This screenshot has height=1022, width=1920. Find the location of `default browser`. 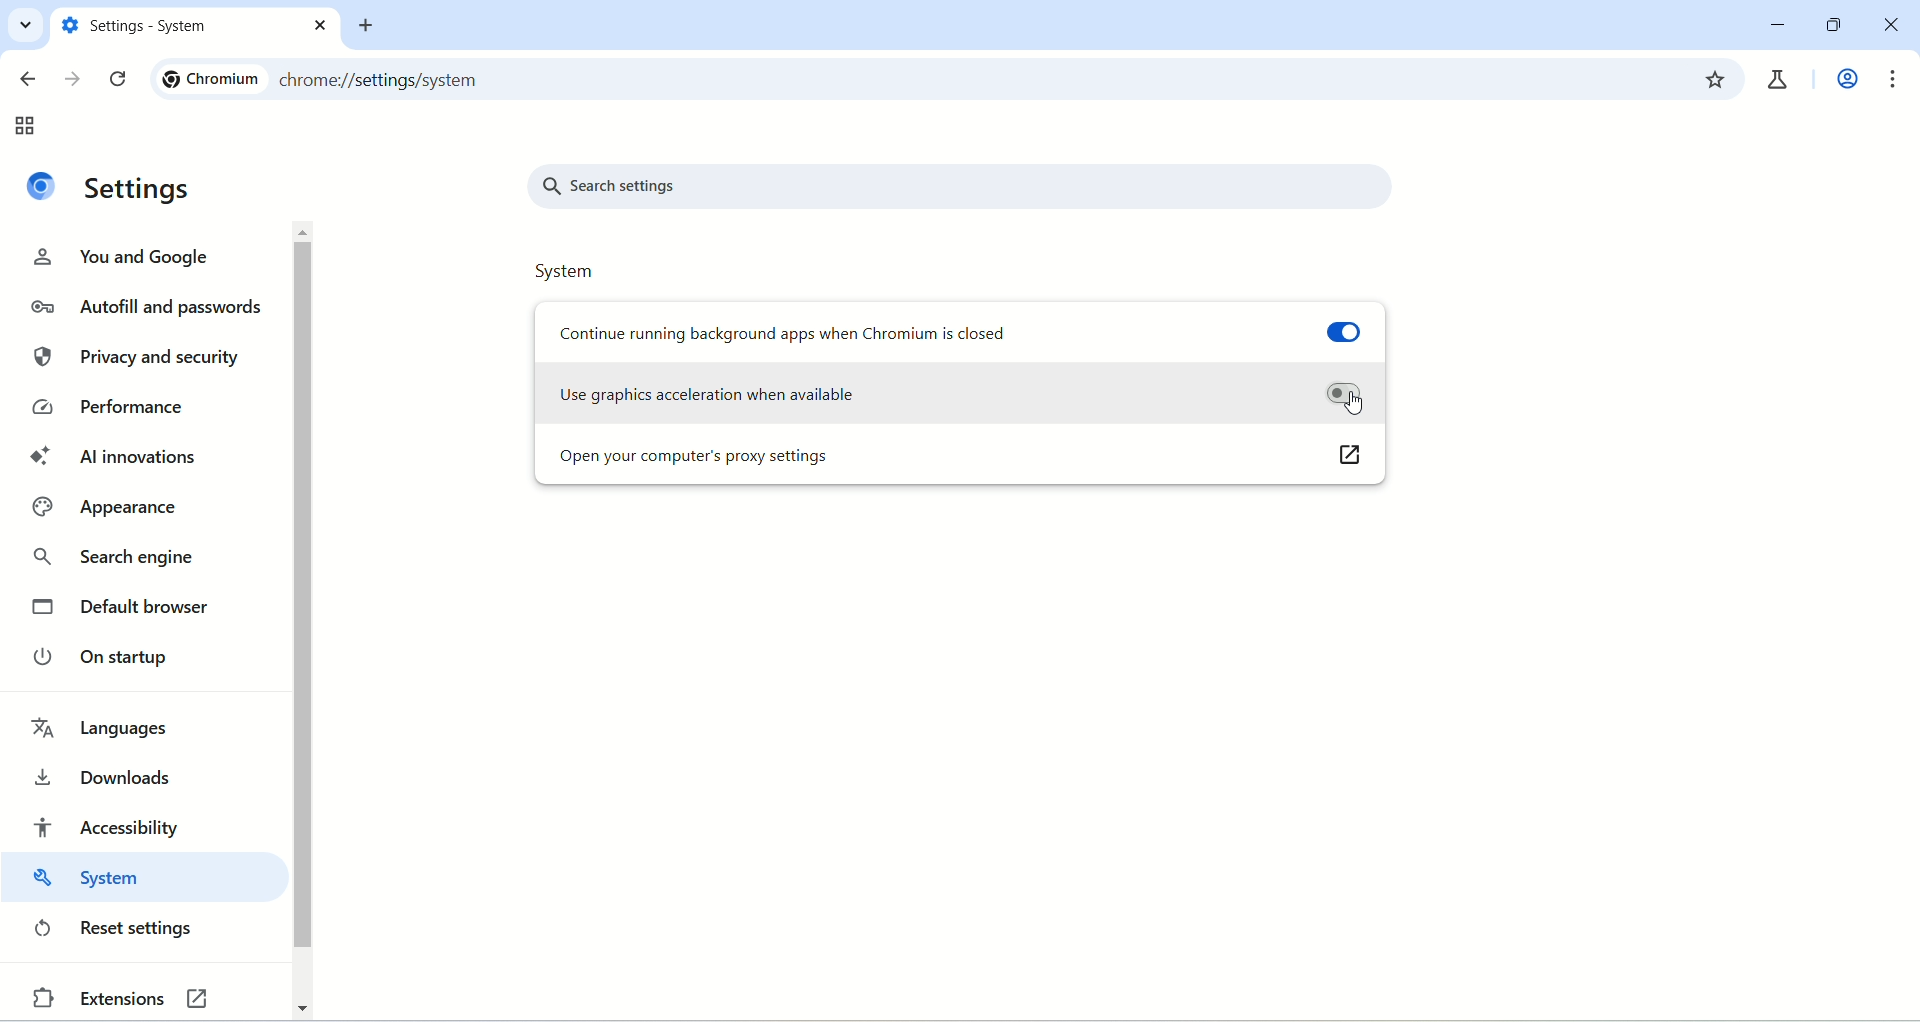

default browser is located at coordinates (134, 609).